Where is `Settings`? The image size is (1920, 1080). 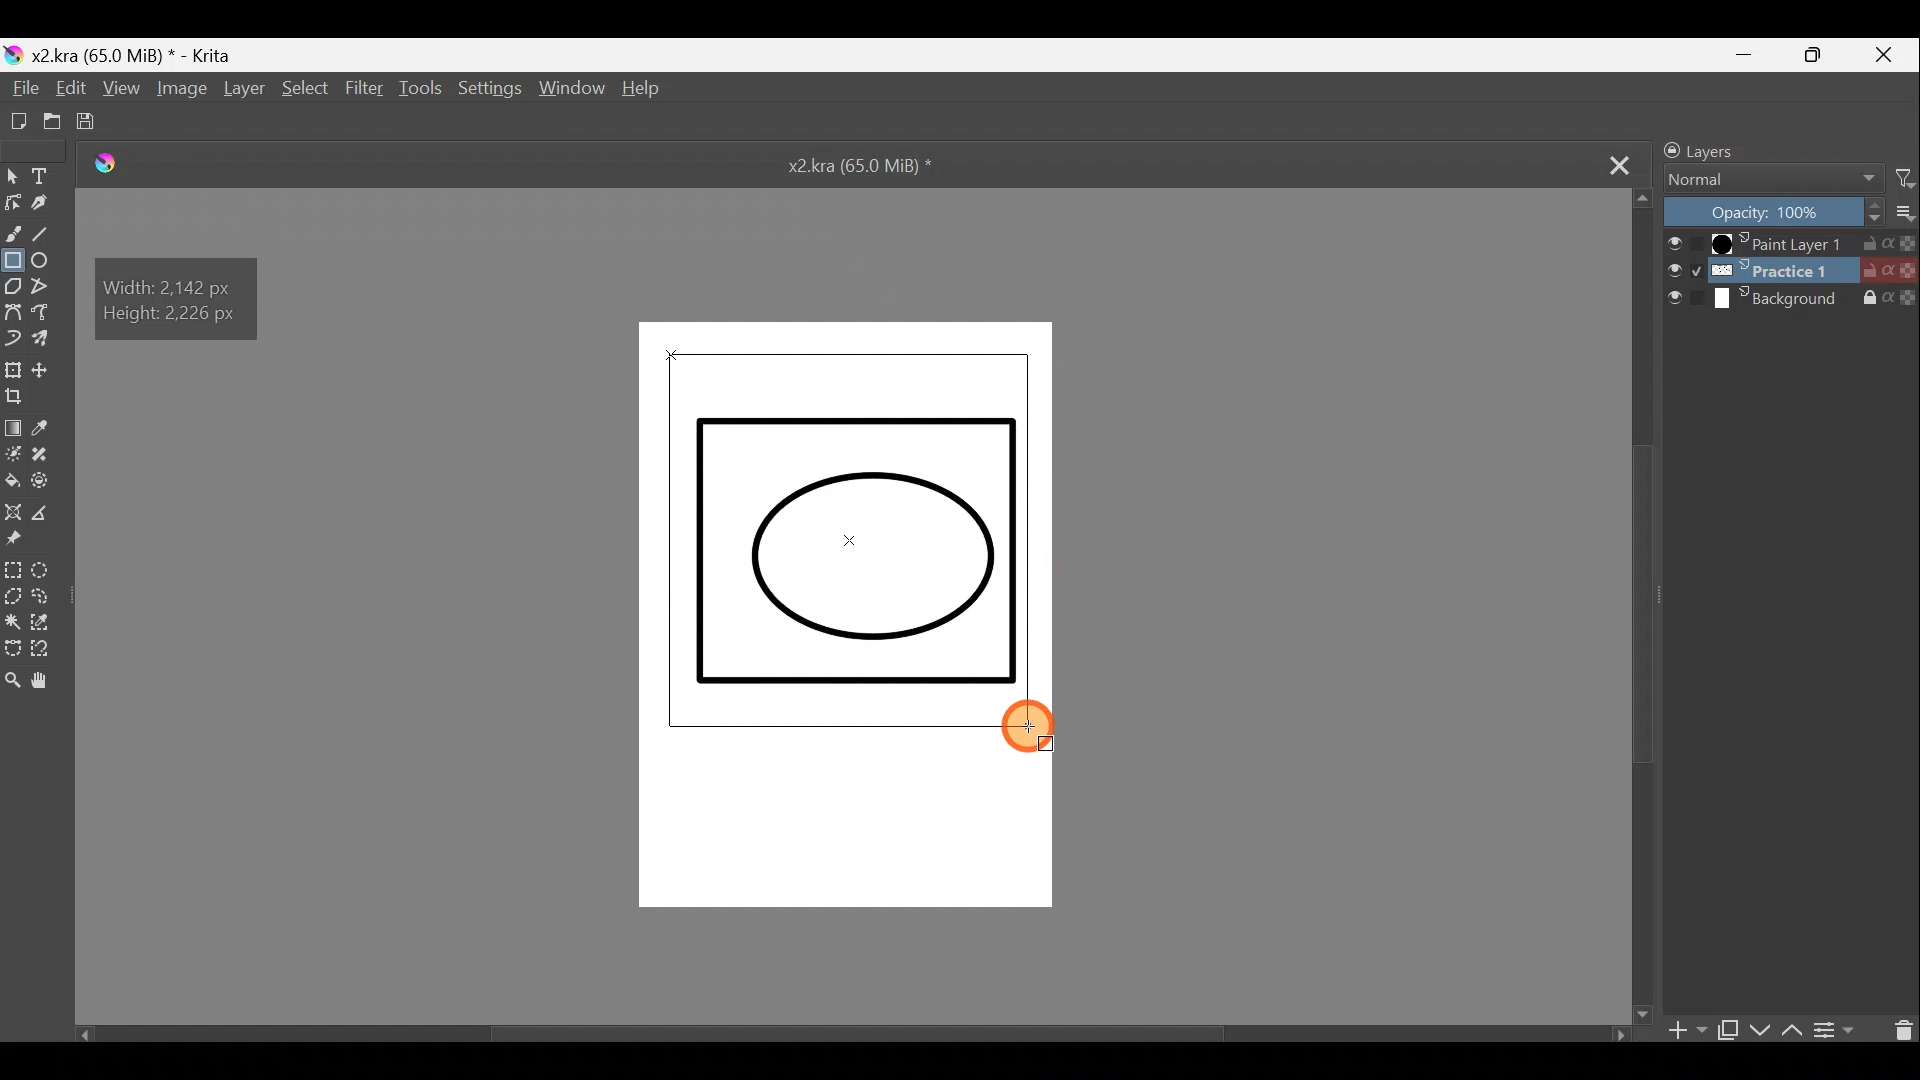
Settings is located at coordinates (489, 91).